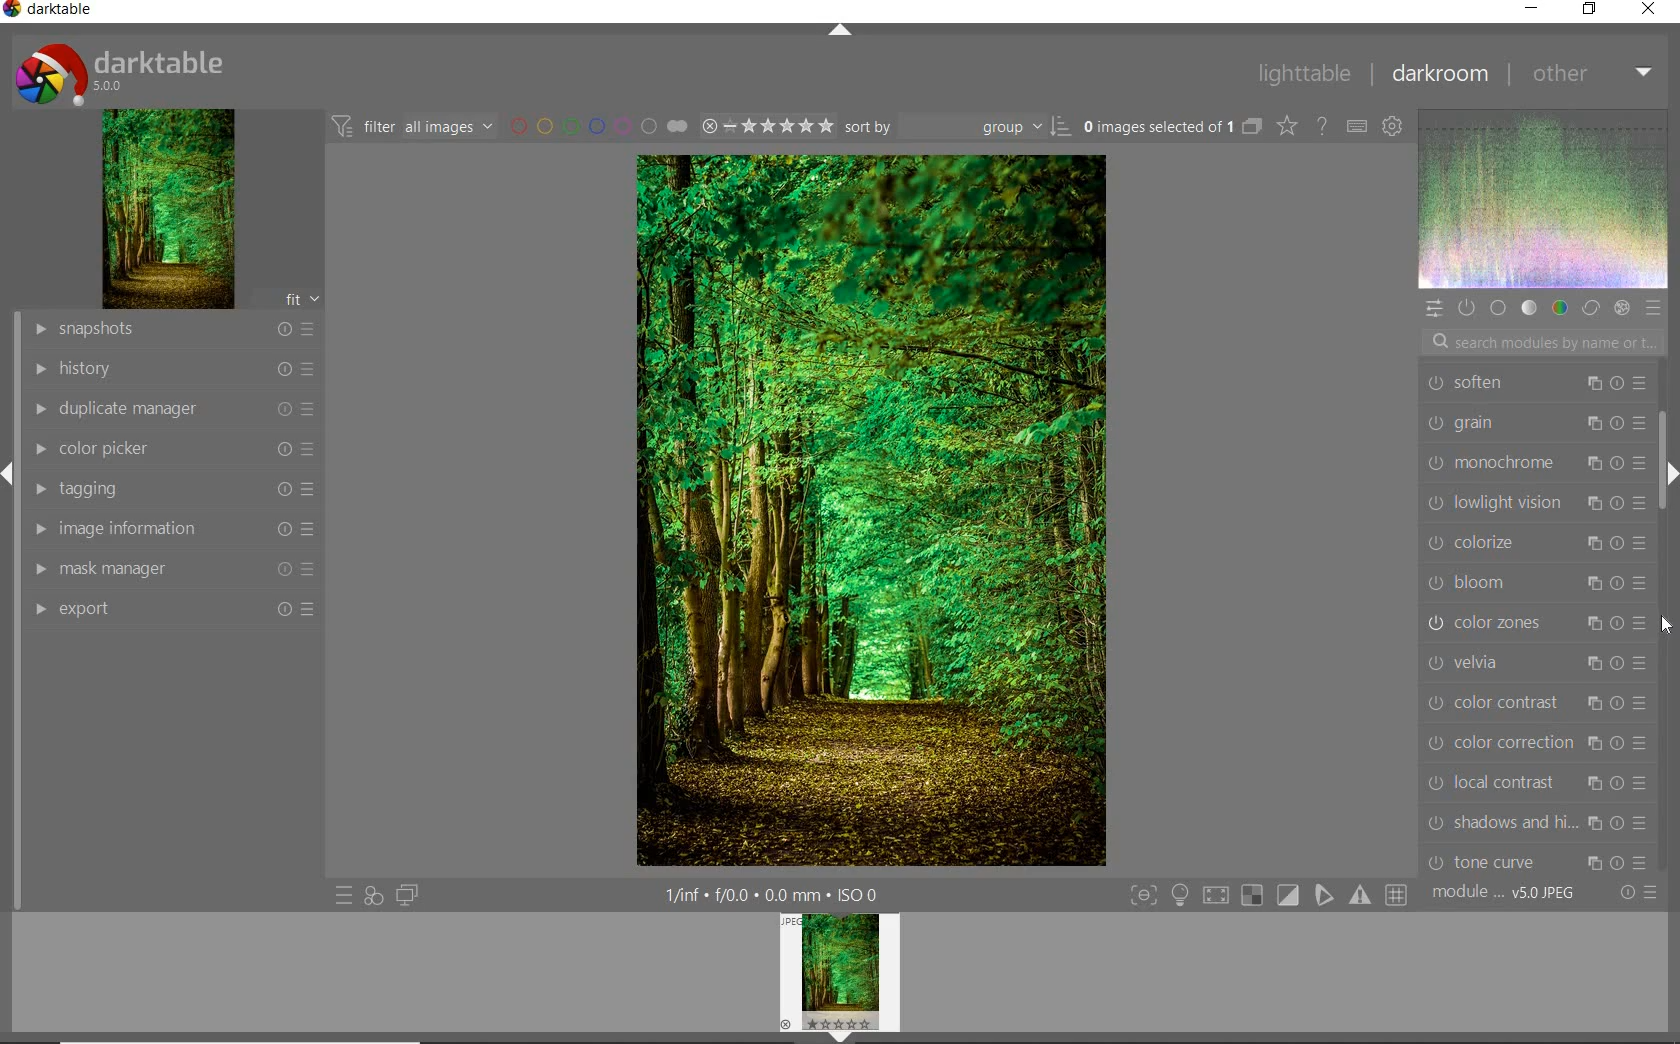  I want to click on SORT, so click(956, 126).